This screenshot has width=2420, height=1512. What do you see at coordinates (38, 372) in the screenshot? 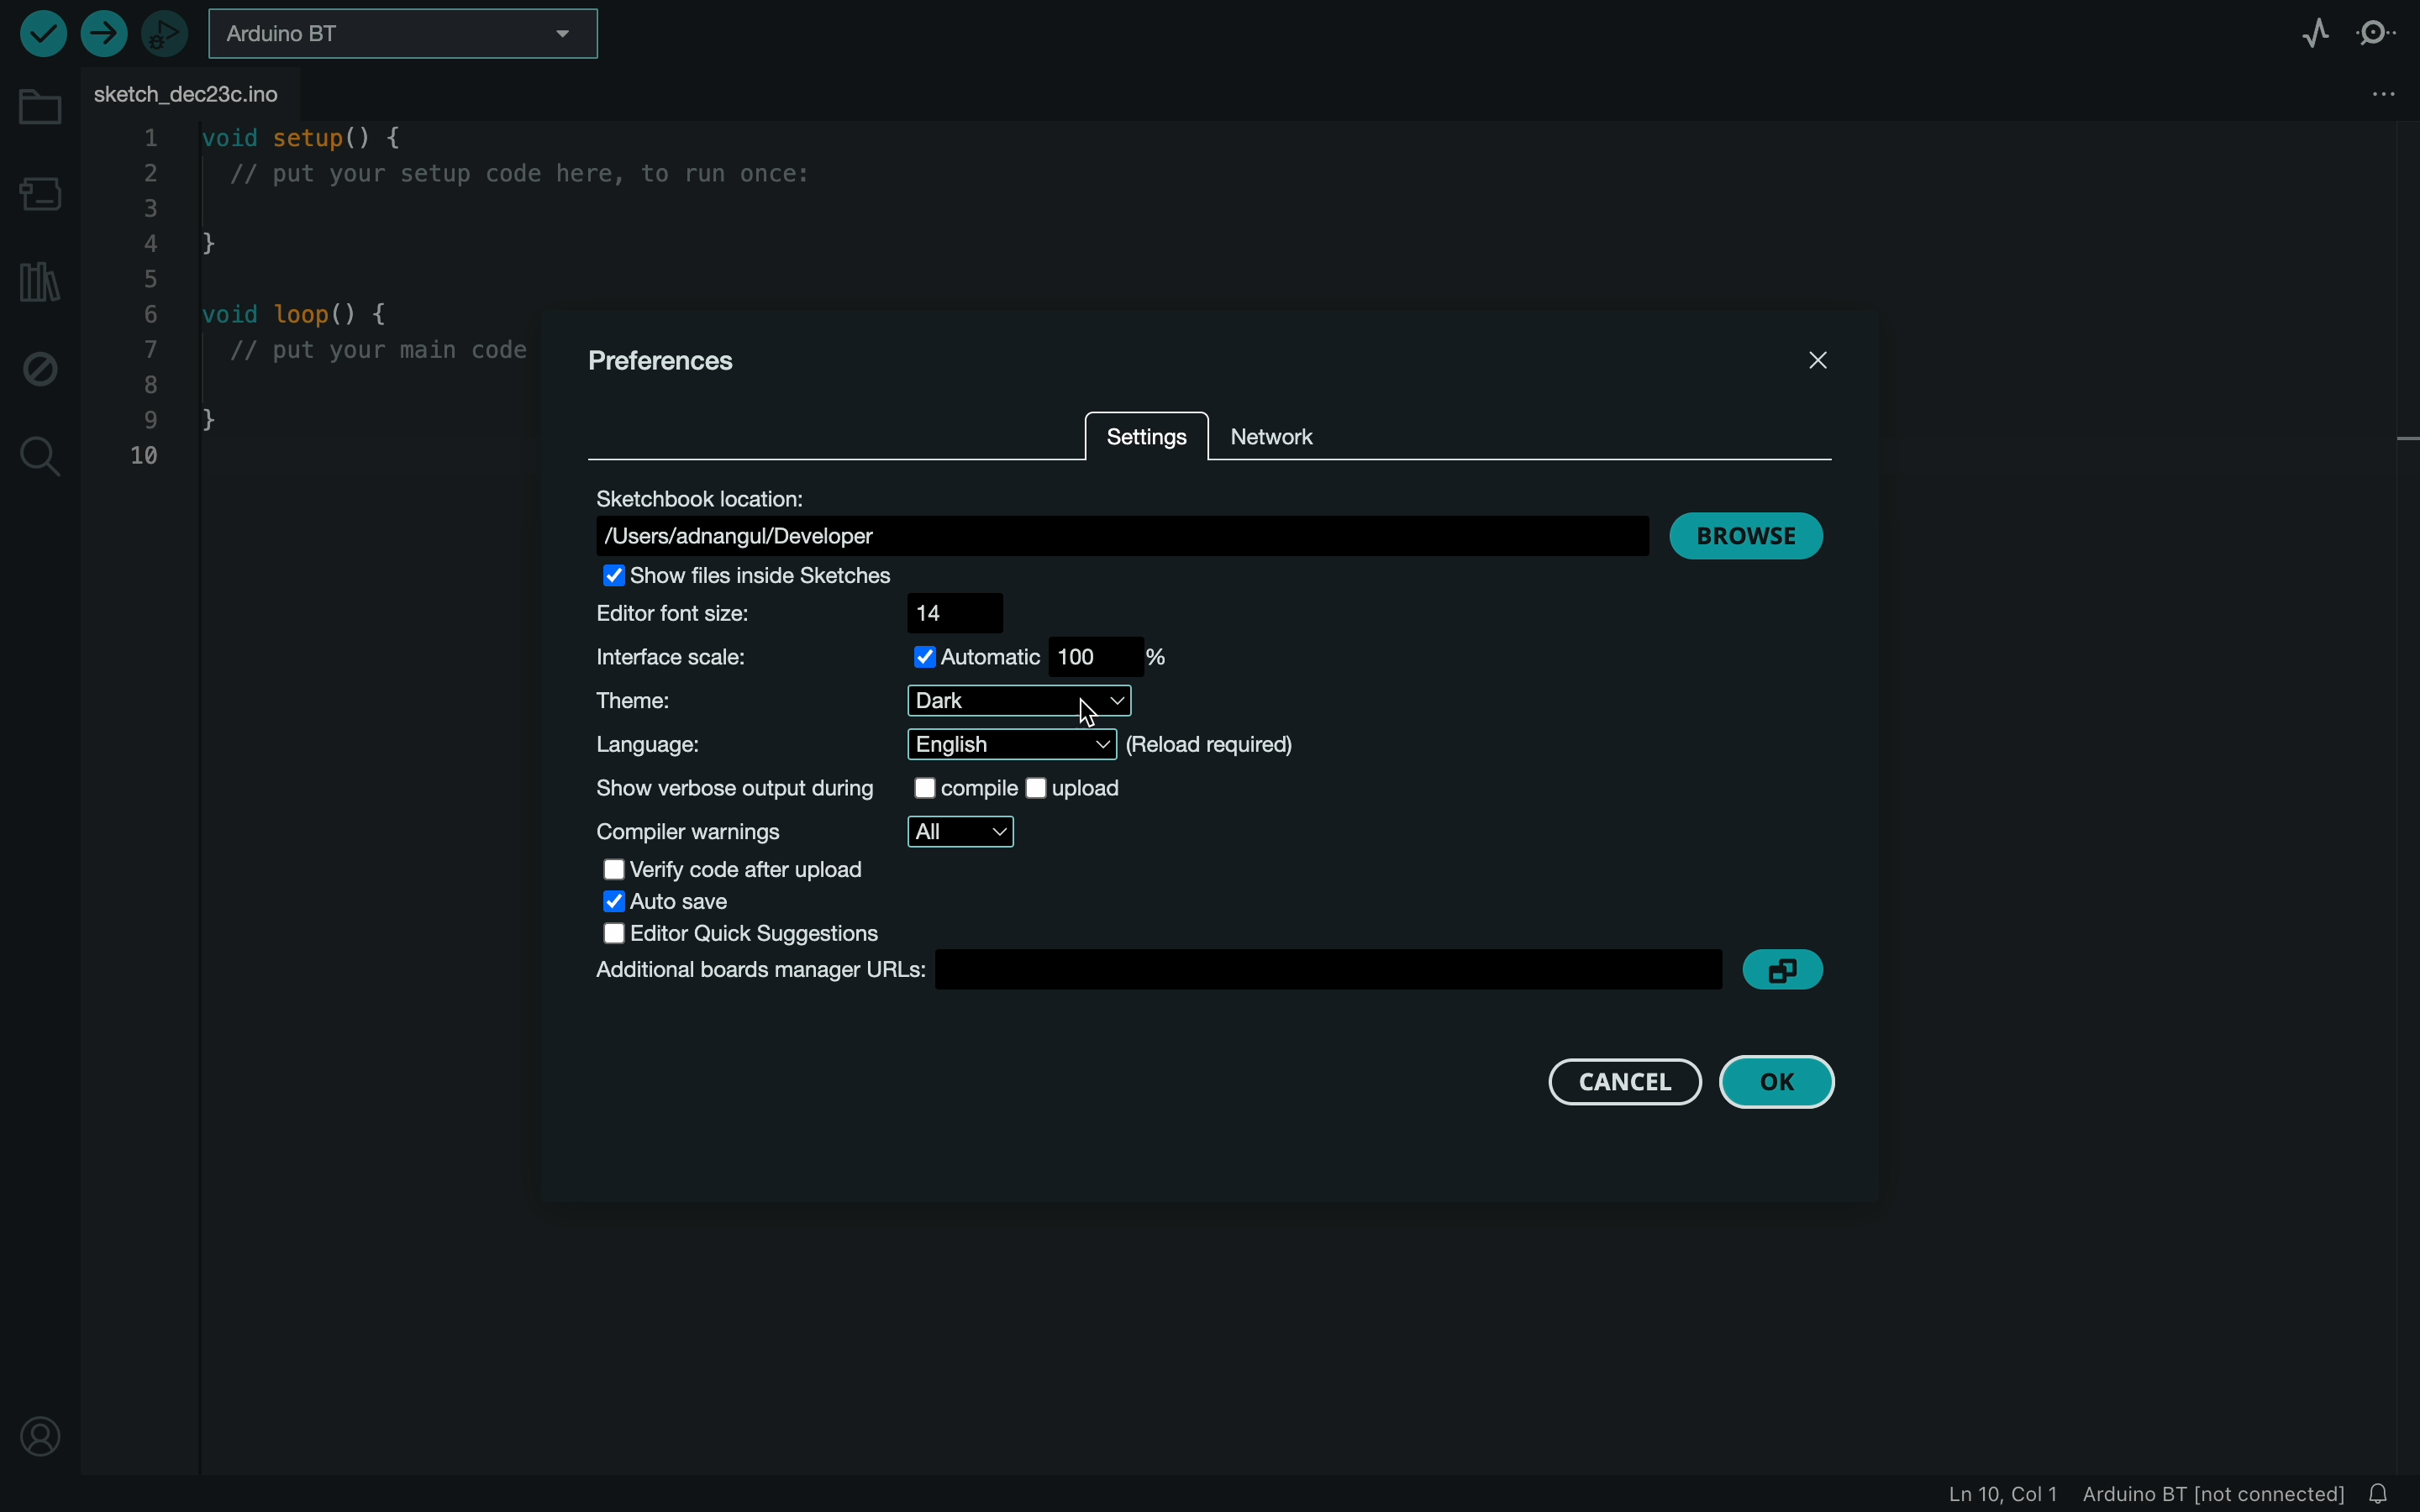
I see `debug` at bounding box center [38, 372].